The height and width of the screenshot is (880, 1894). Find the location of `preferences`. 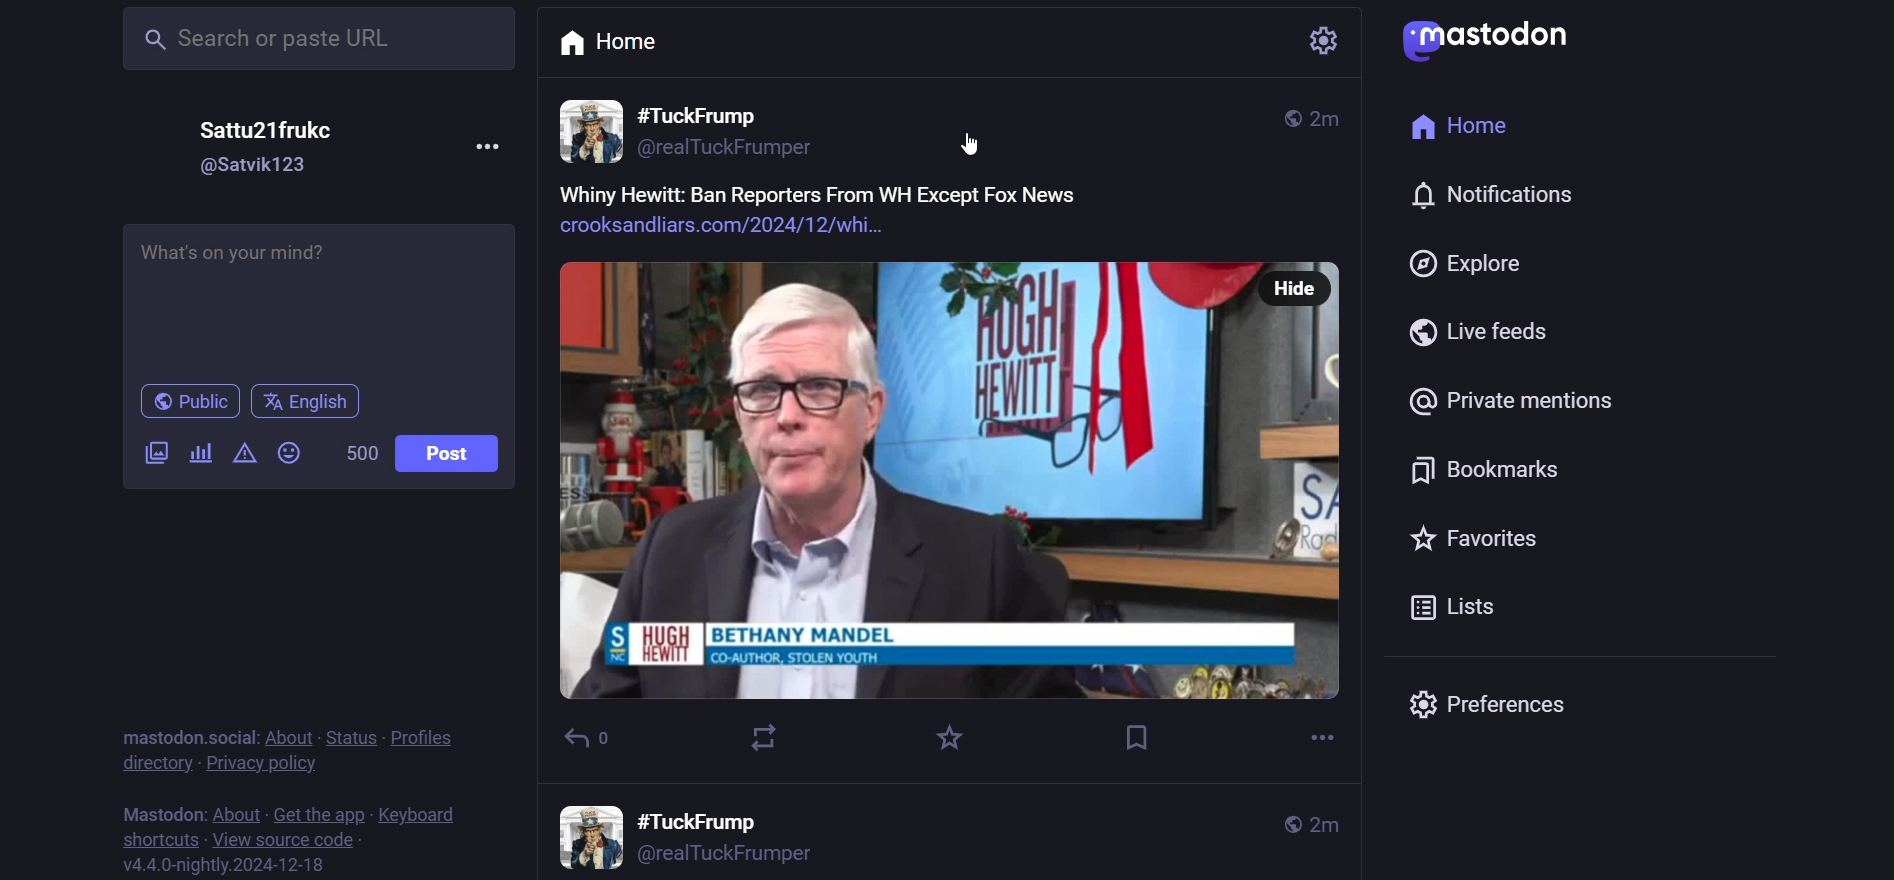

preferences is located at coordinates (1499, 704).